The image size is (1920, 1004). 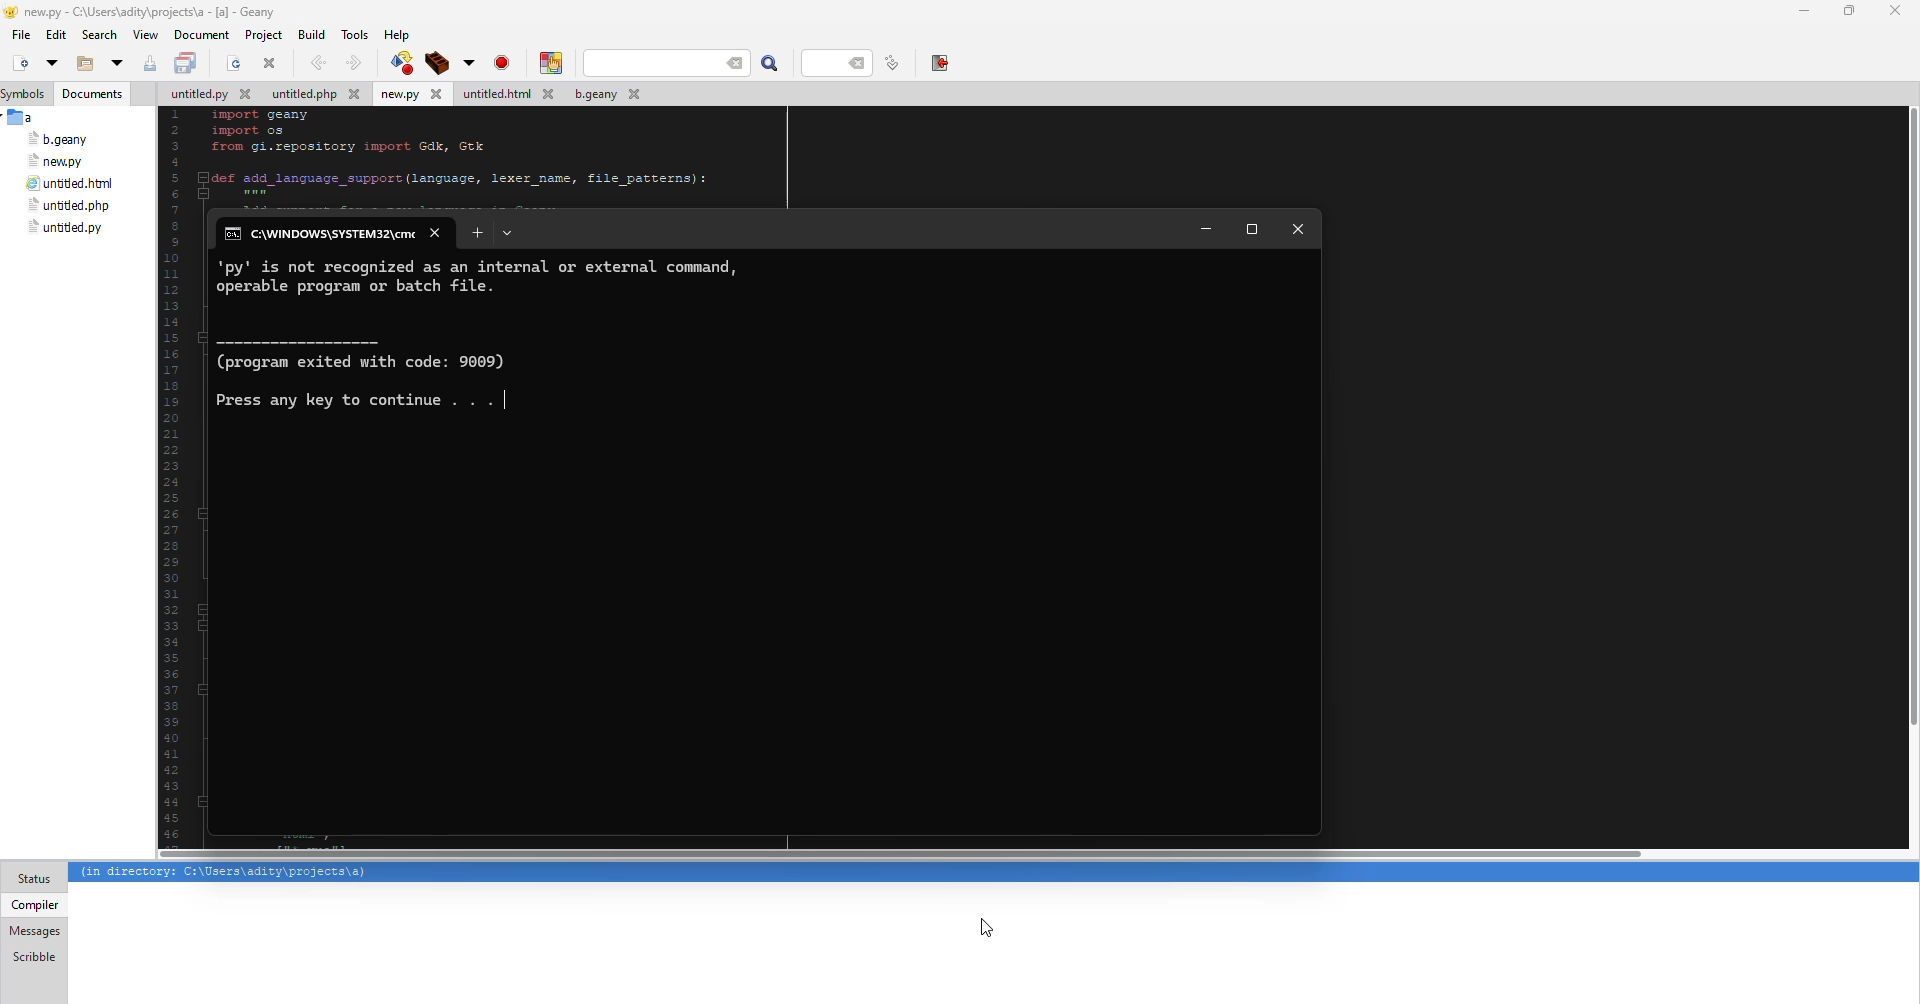 I want to click on save, so click(x=150, y=64).